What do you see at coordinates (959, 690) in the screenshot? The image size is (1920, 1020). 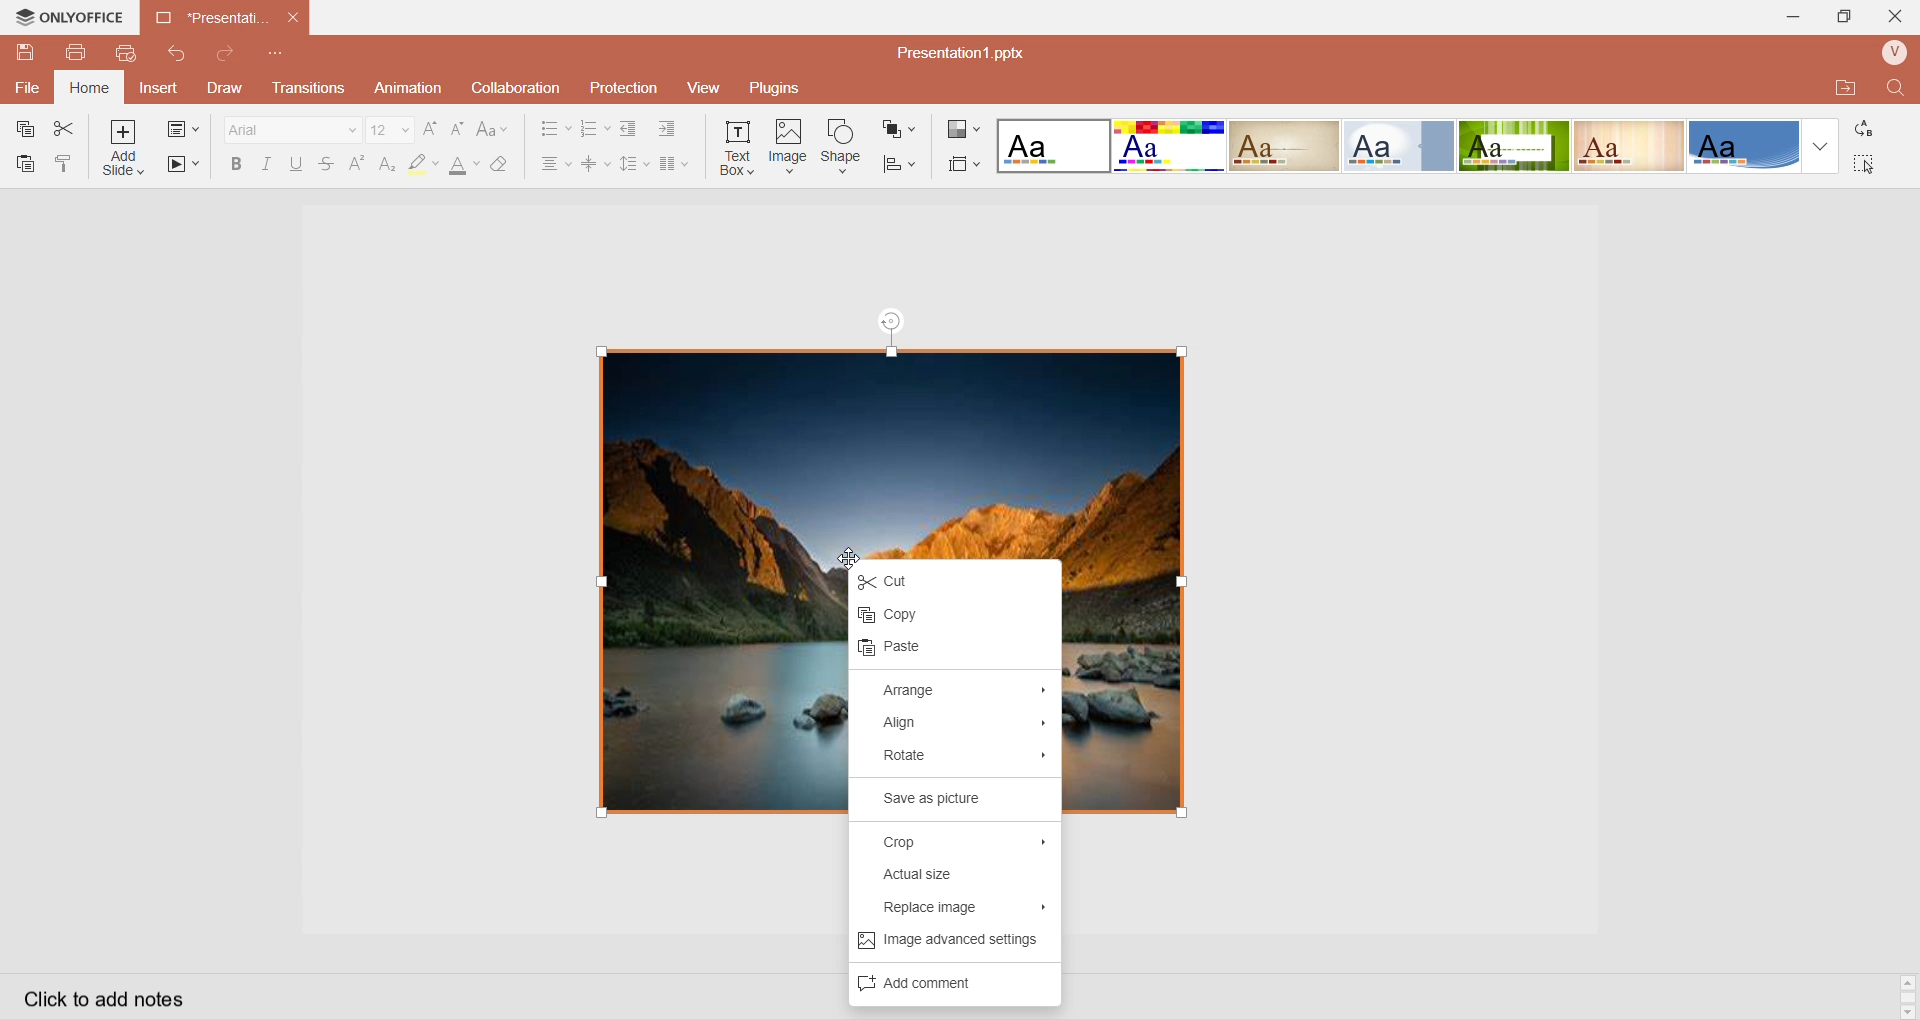 I see `Arrange` at bounding box center [959, 690].